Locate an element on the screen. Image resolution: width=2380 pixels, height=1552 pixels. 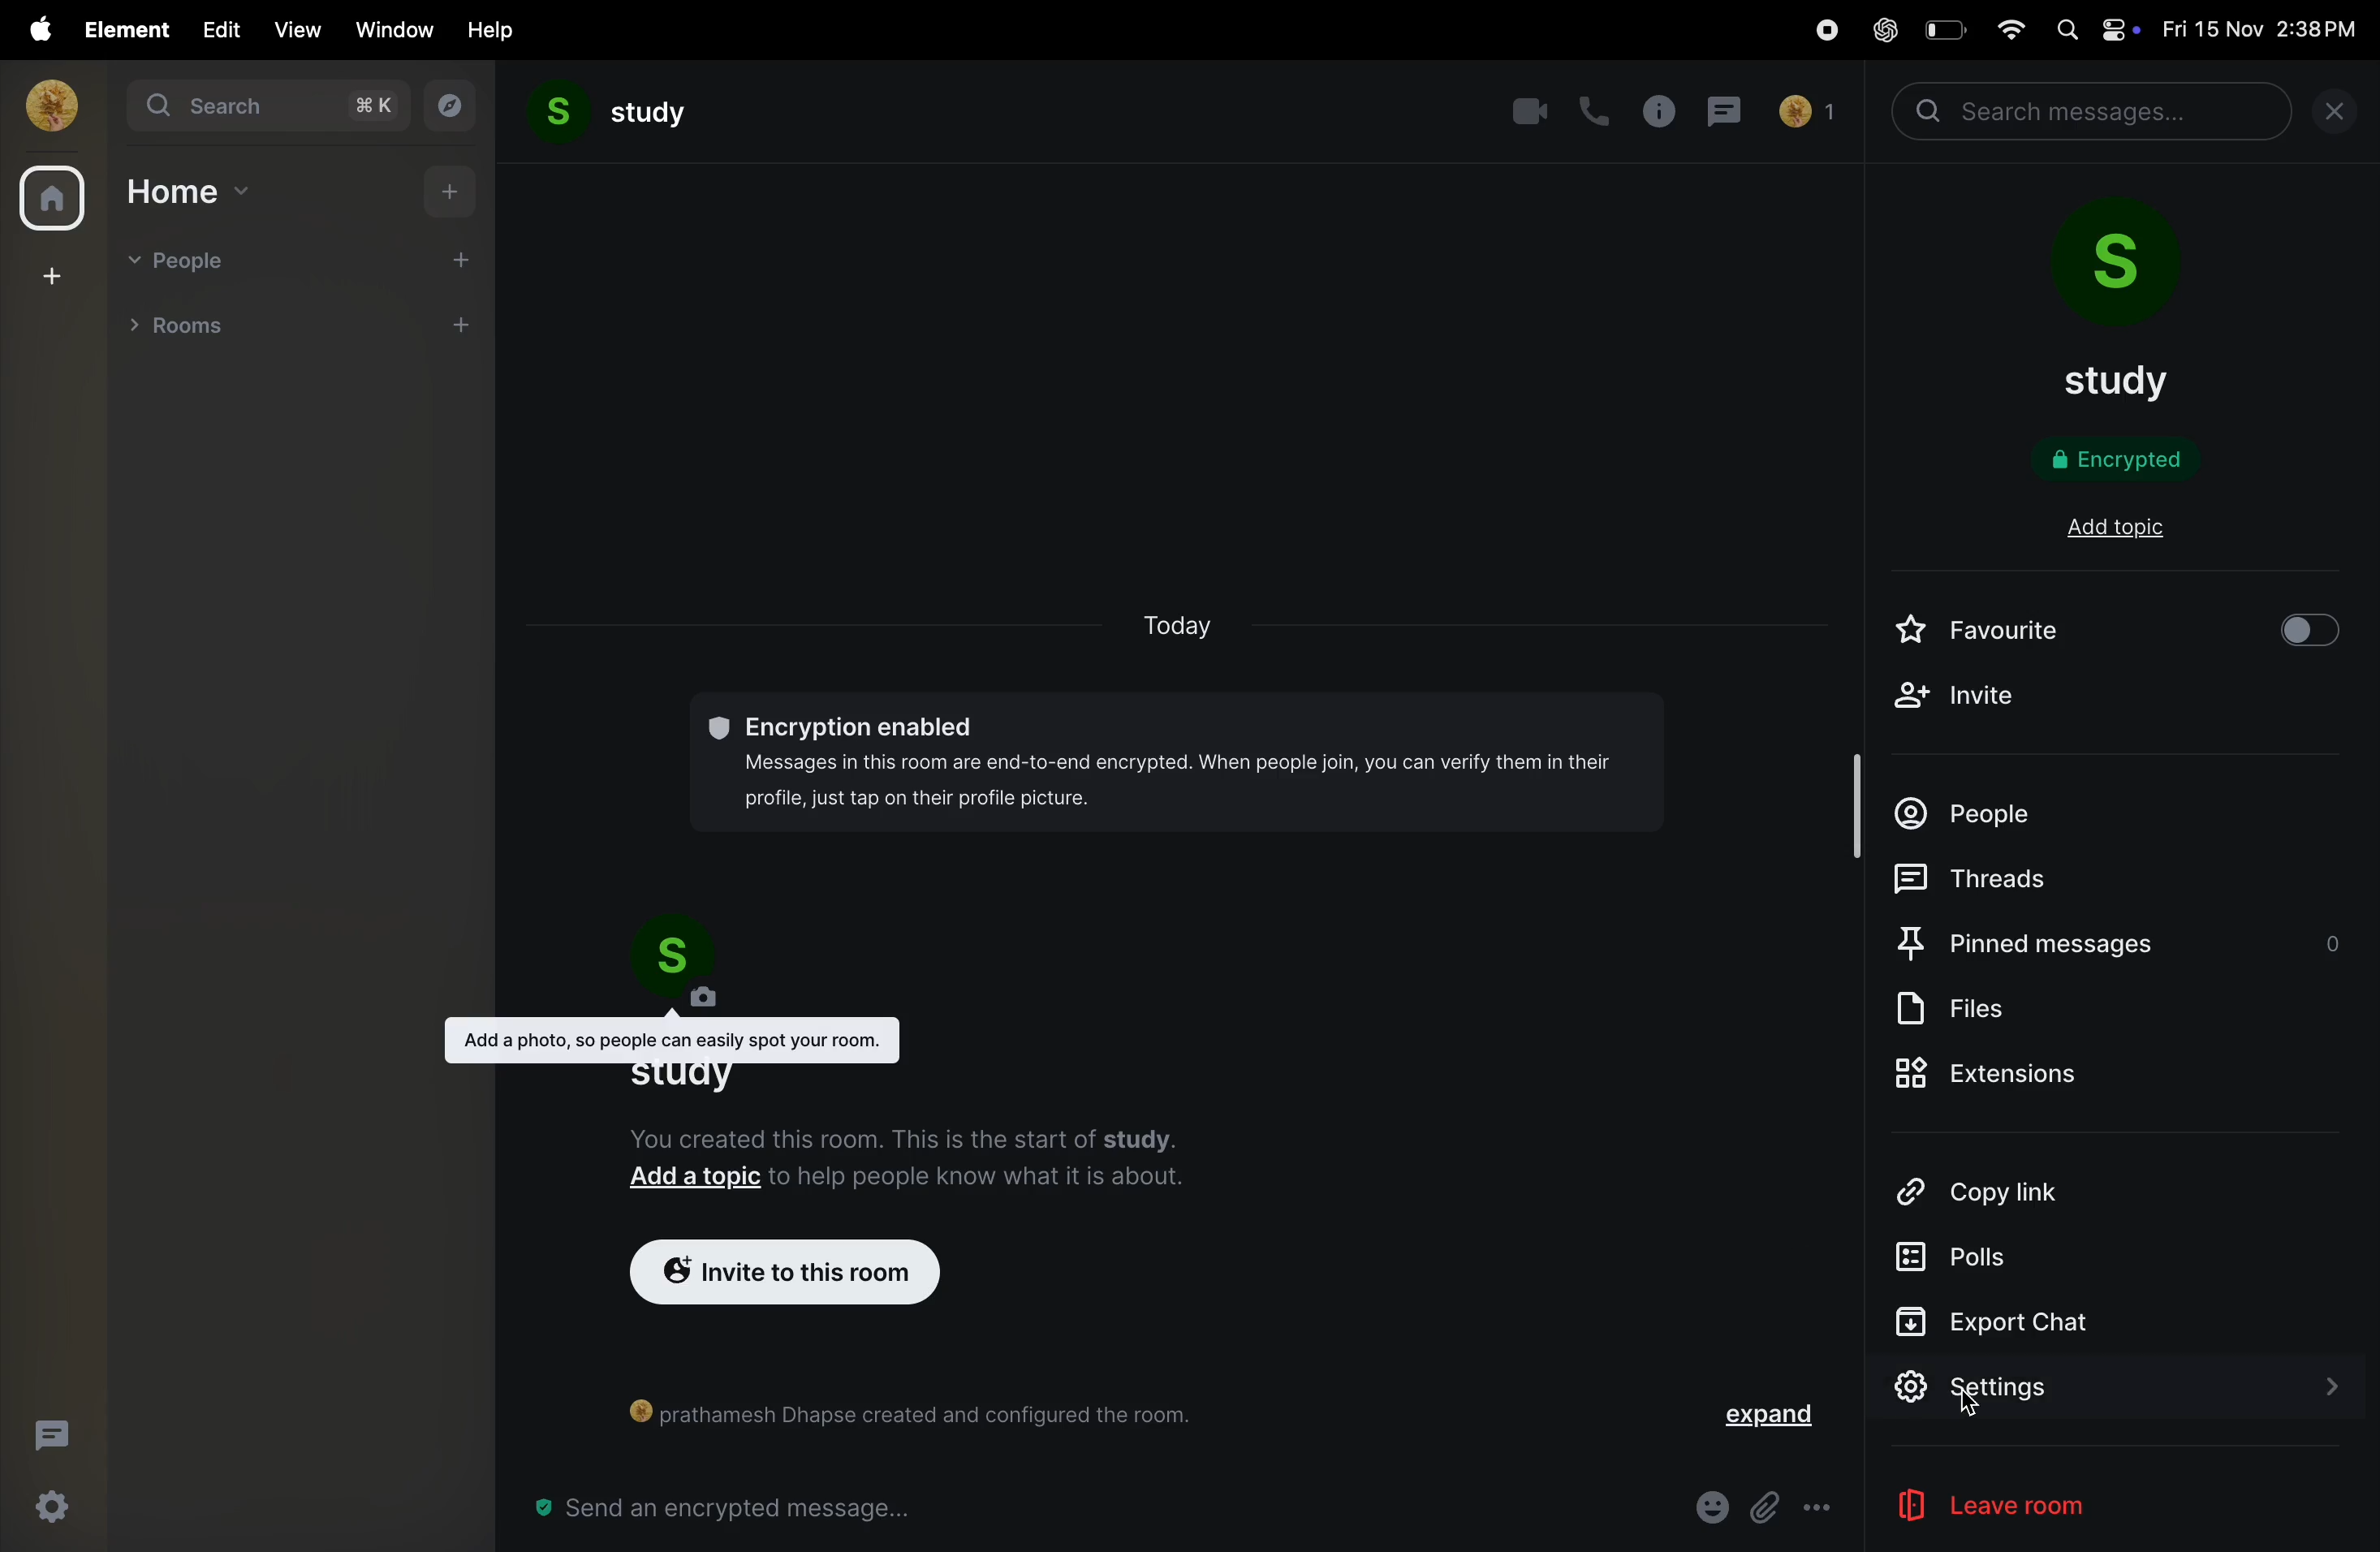
emoji is located at coordinates (1708, 1505).